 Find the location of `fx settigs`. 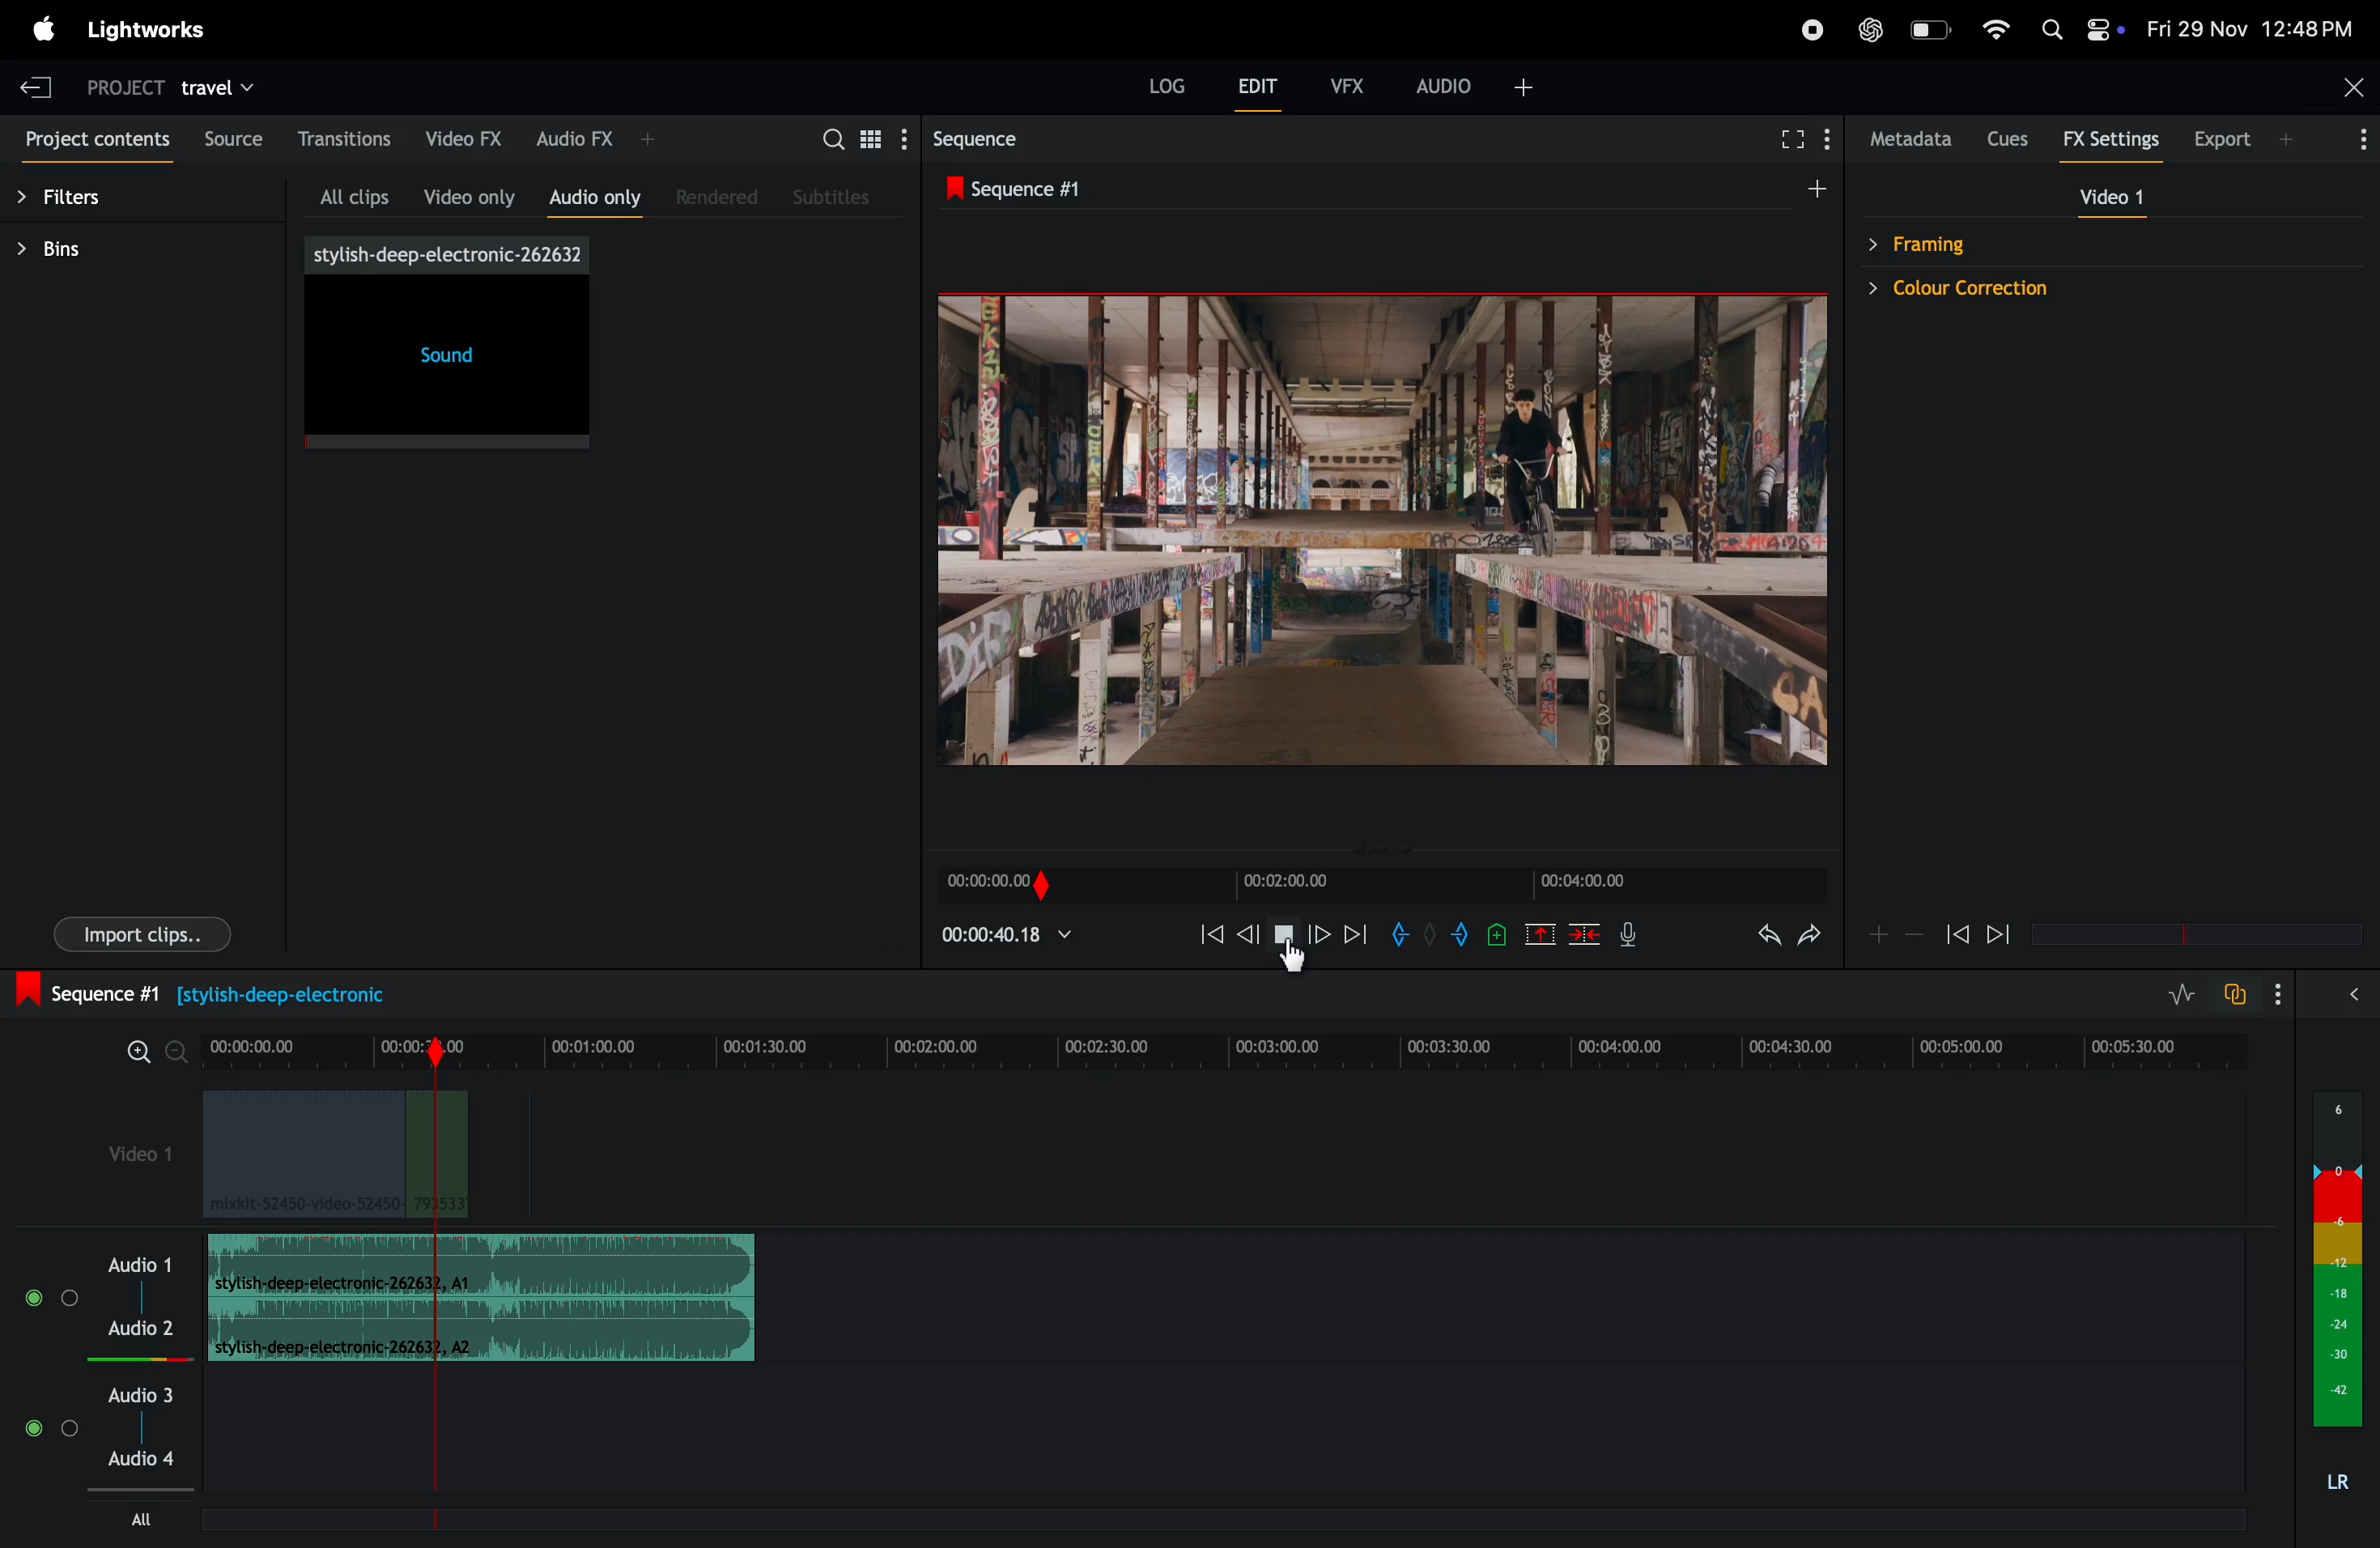

fx settigs is located at coordinates (2114, 140).